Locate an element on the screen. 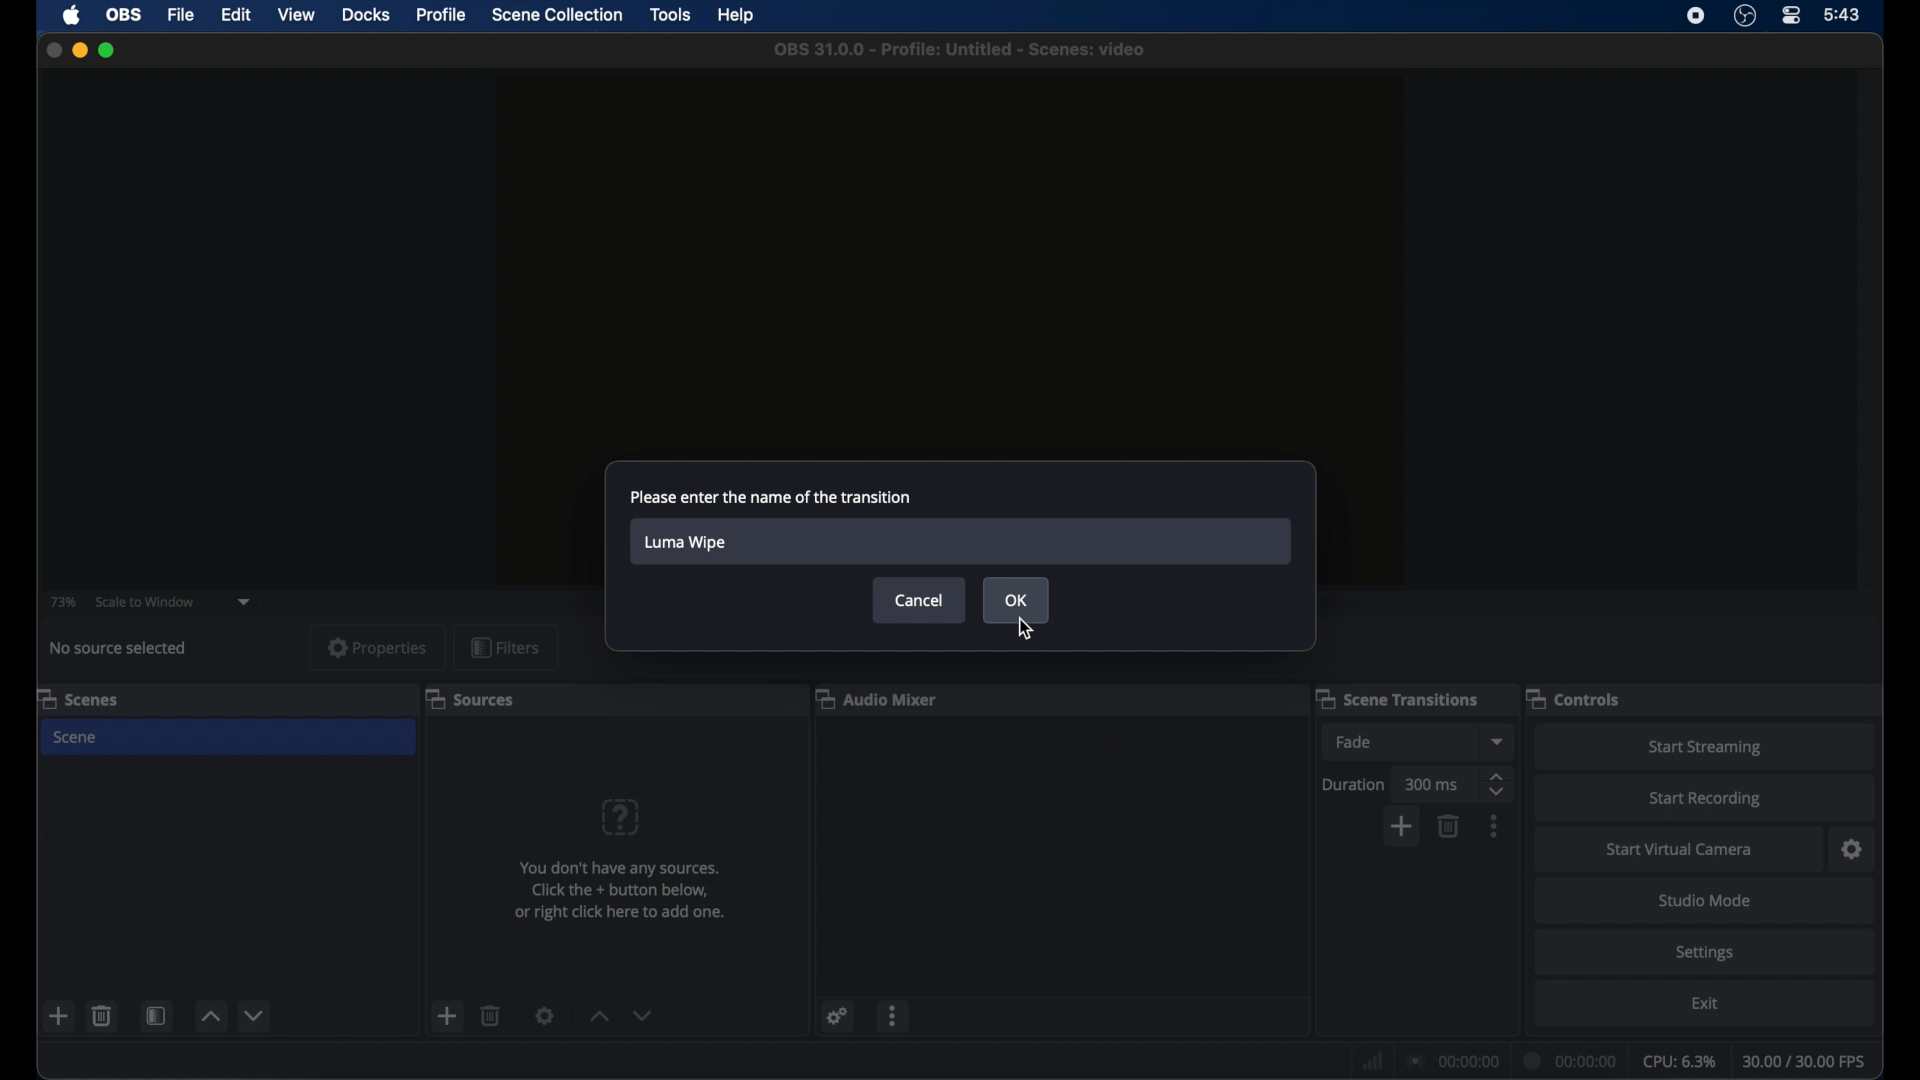  properties is located at coordinates (376, 647).